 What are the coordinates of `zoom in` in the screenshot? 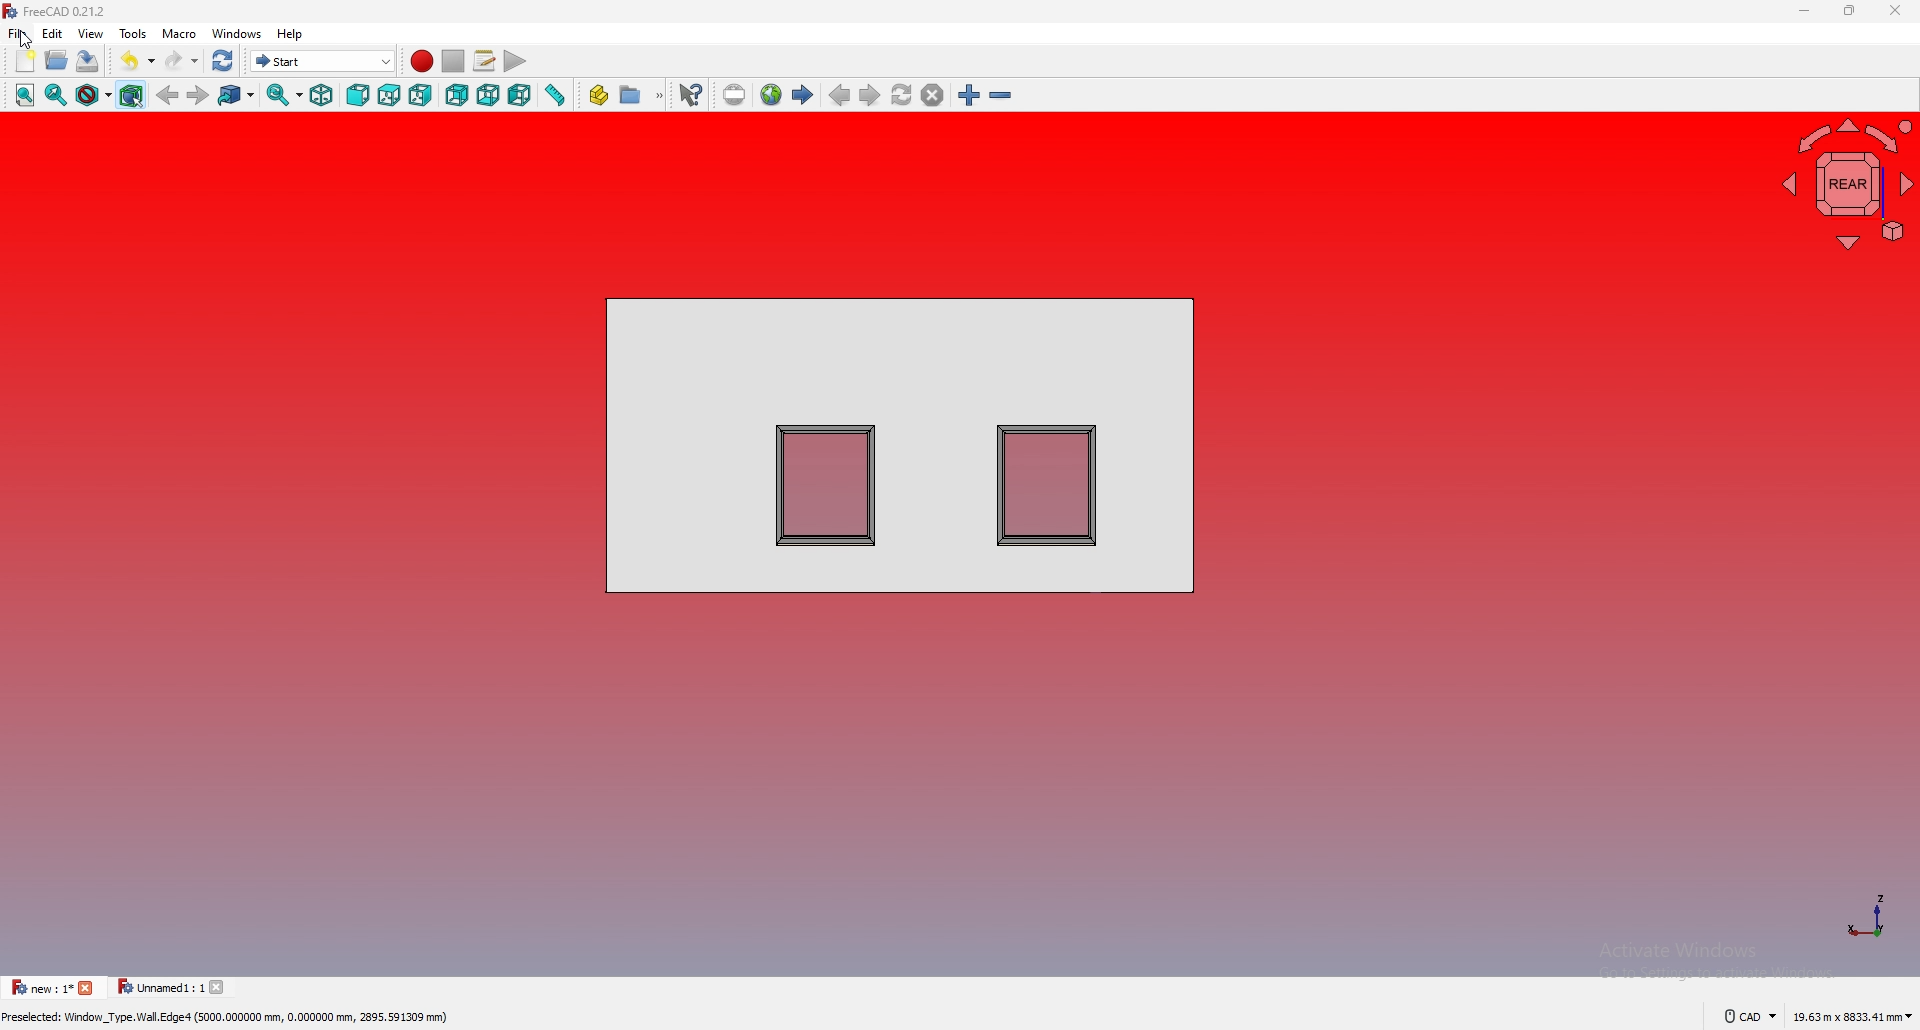 It's located at (969, 95).